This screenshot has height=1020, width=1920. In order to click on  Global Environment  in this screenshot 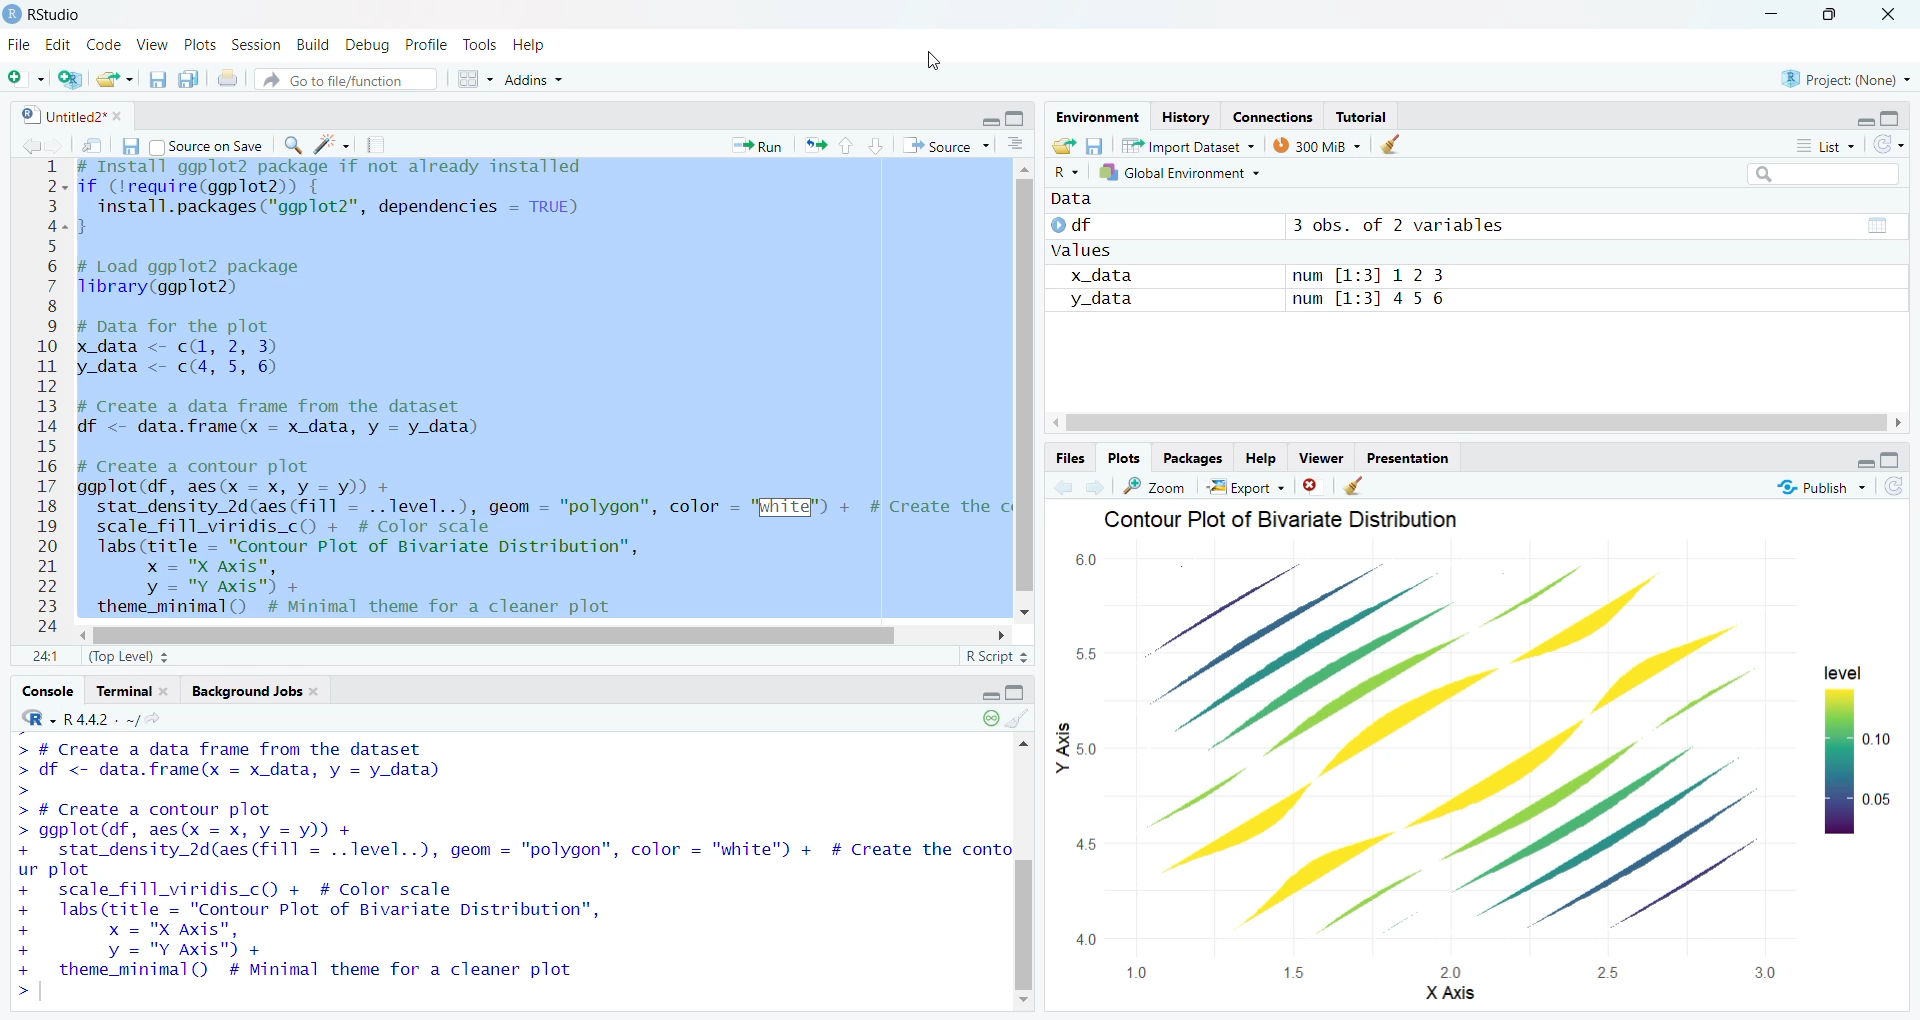, I will do `click(1187, 174)`.